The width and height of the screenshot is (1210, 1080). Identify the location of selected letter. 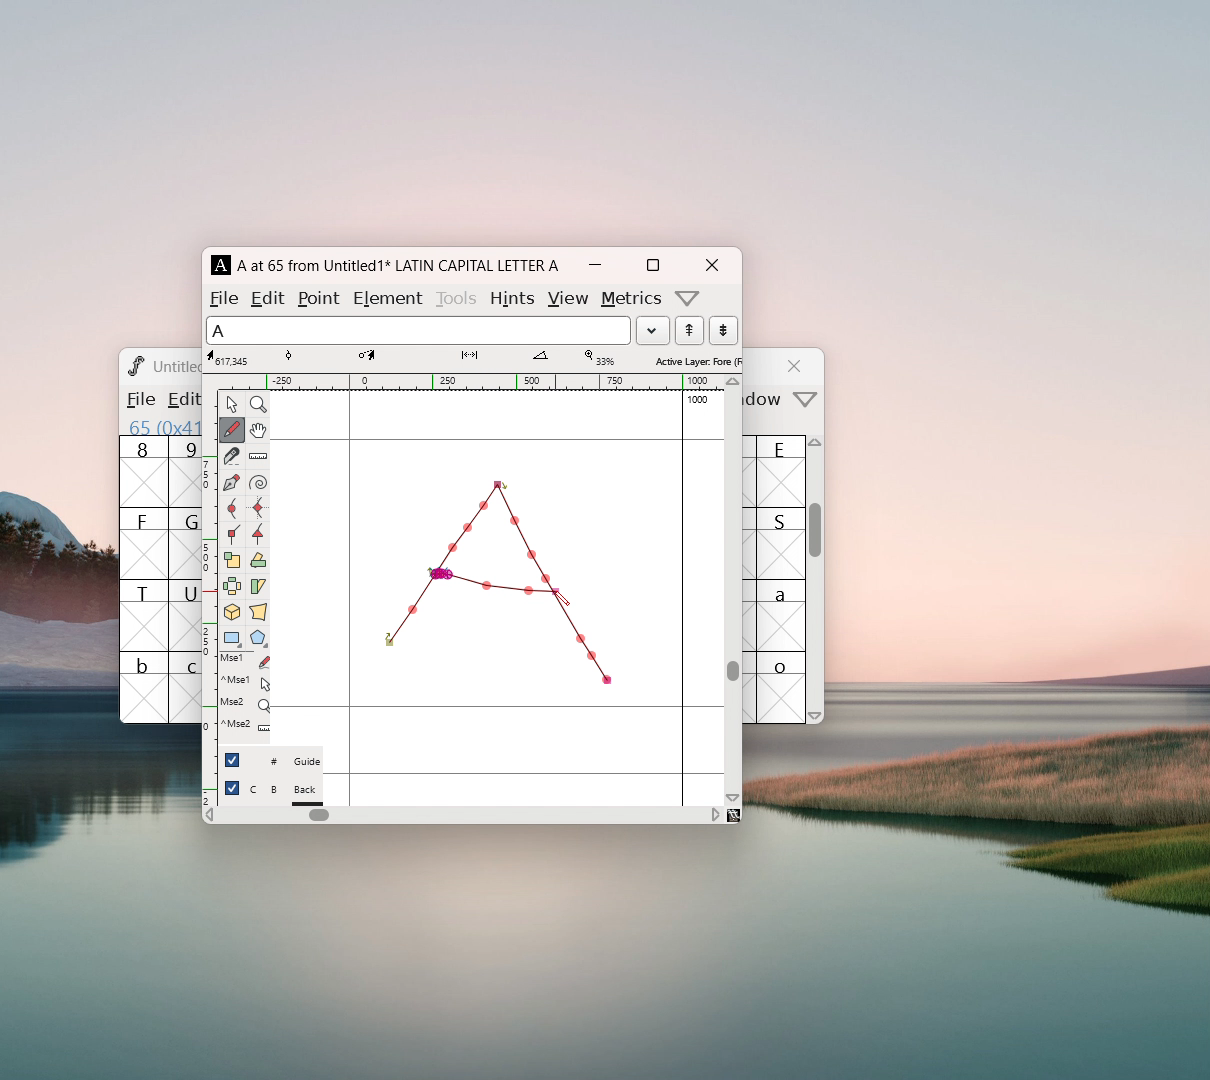
(418, 329).